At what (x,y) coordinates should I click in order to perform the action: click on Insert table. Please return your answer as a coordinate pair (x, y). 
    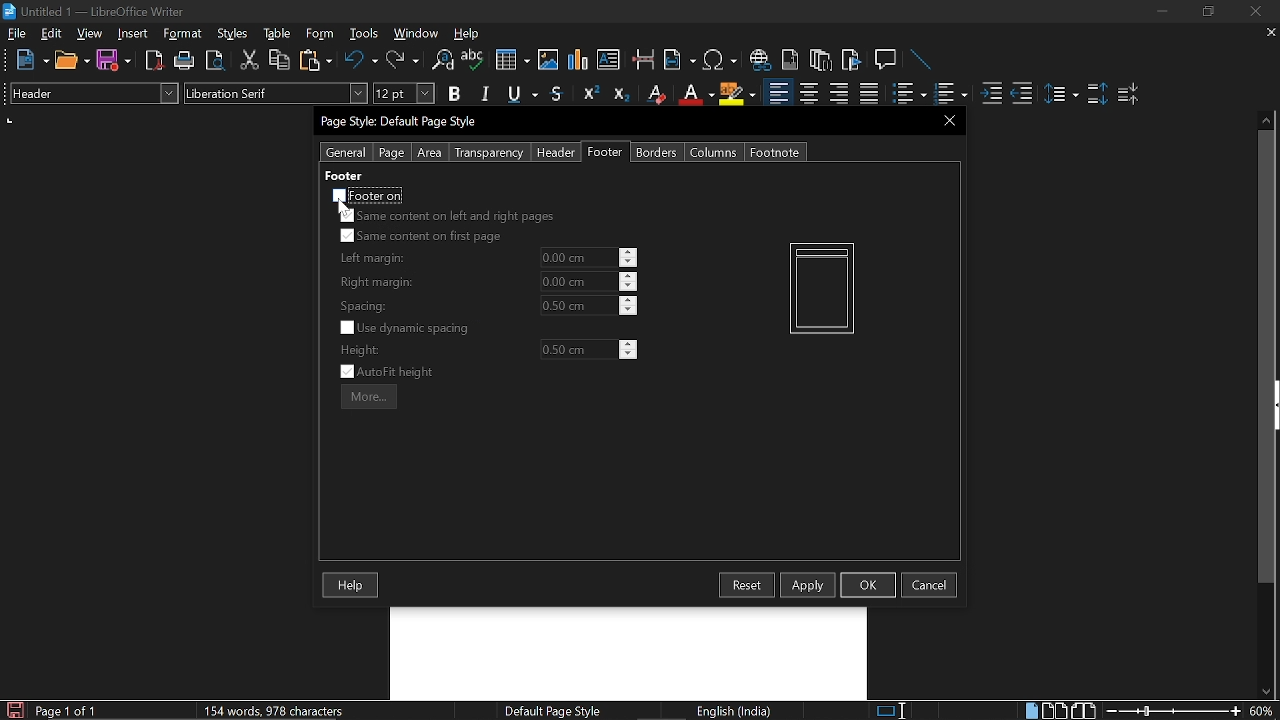
    Looking at the image, I should click on (511, 61).